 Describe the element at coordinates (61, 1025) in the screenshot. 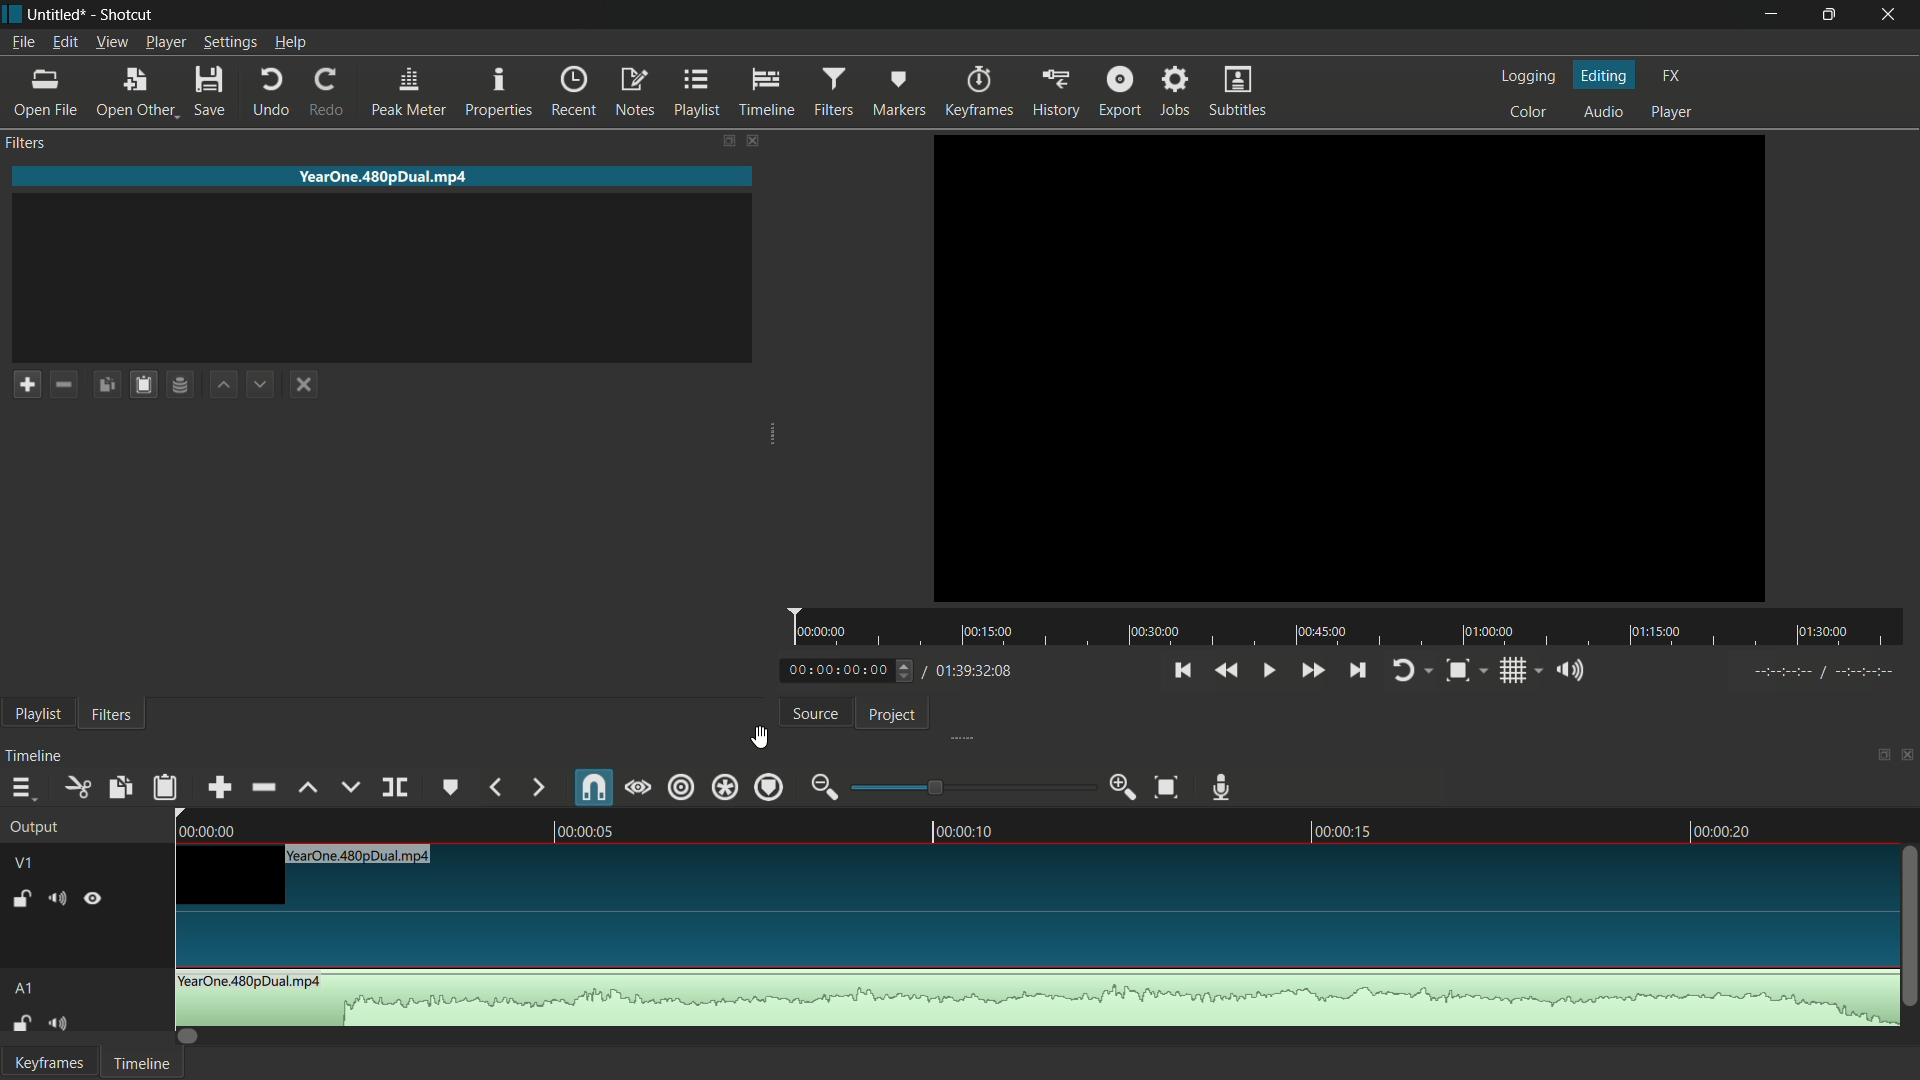

I see `mute` at that location.